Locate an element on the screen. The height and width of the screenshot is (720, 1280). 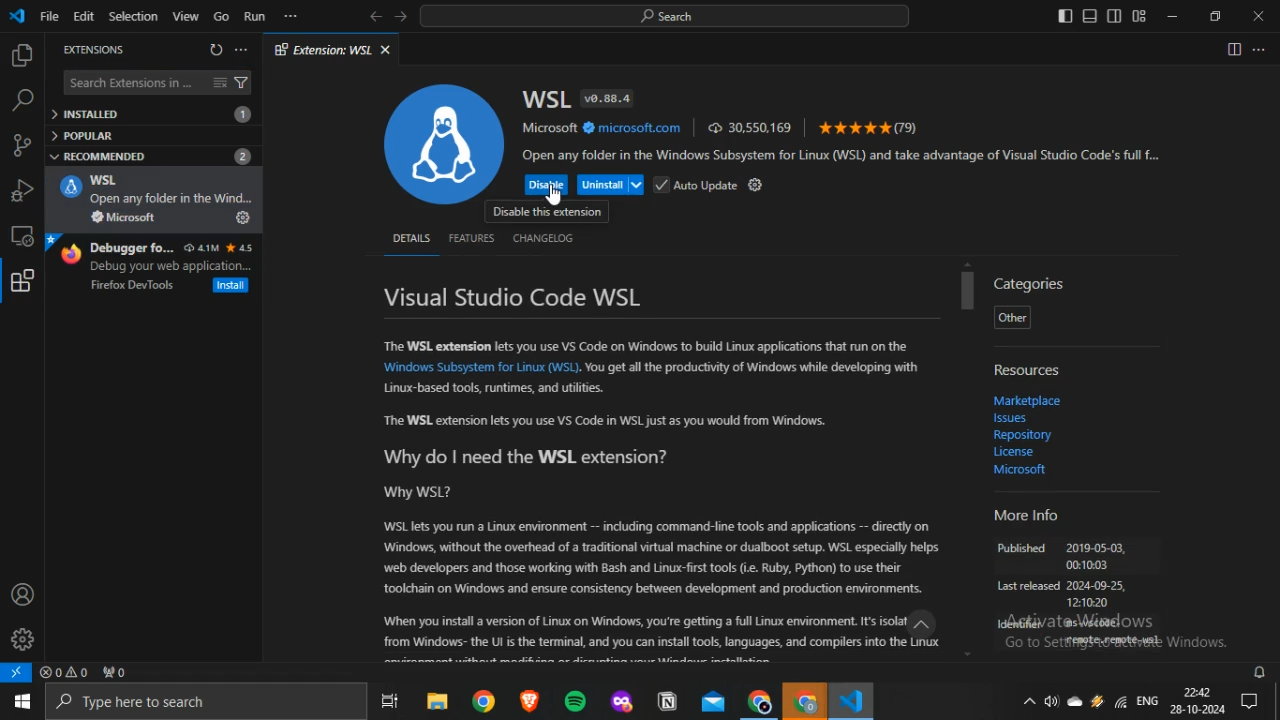
brave is located at coordinates (530, 699).